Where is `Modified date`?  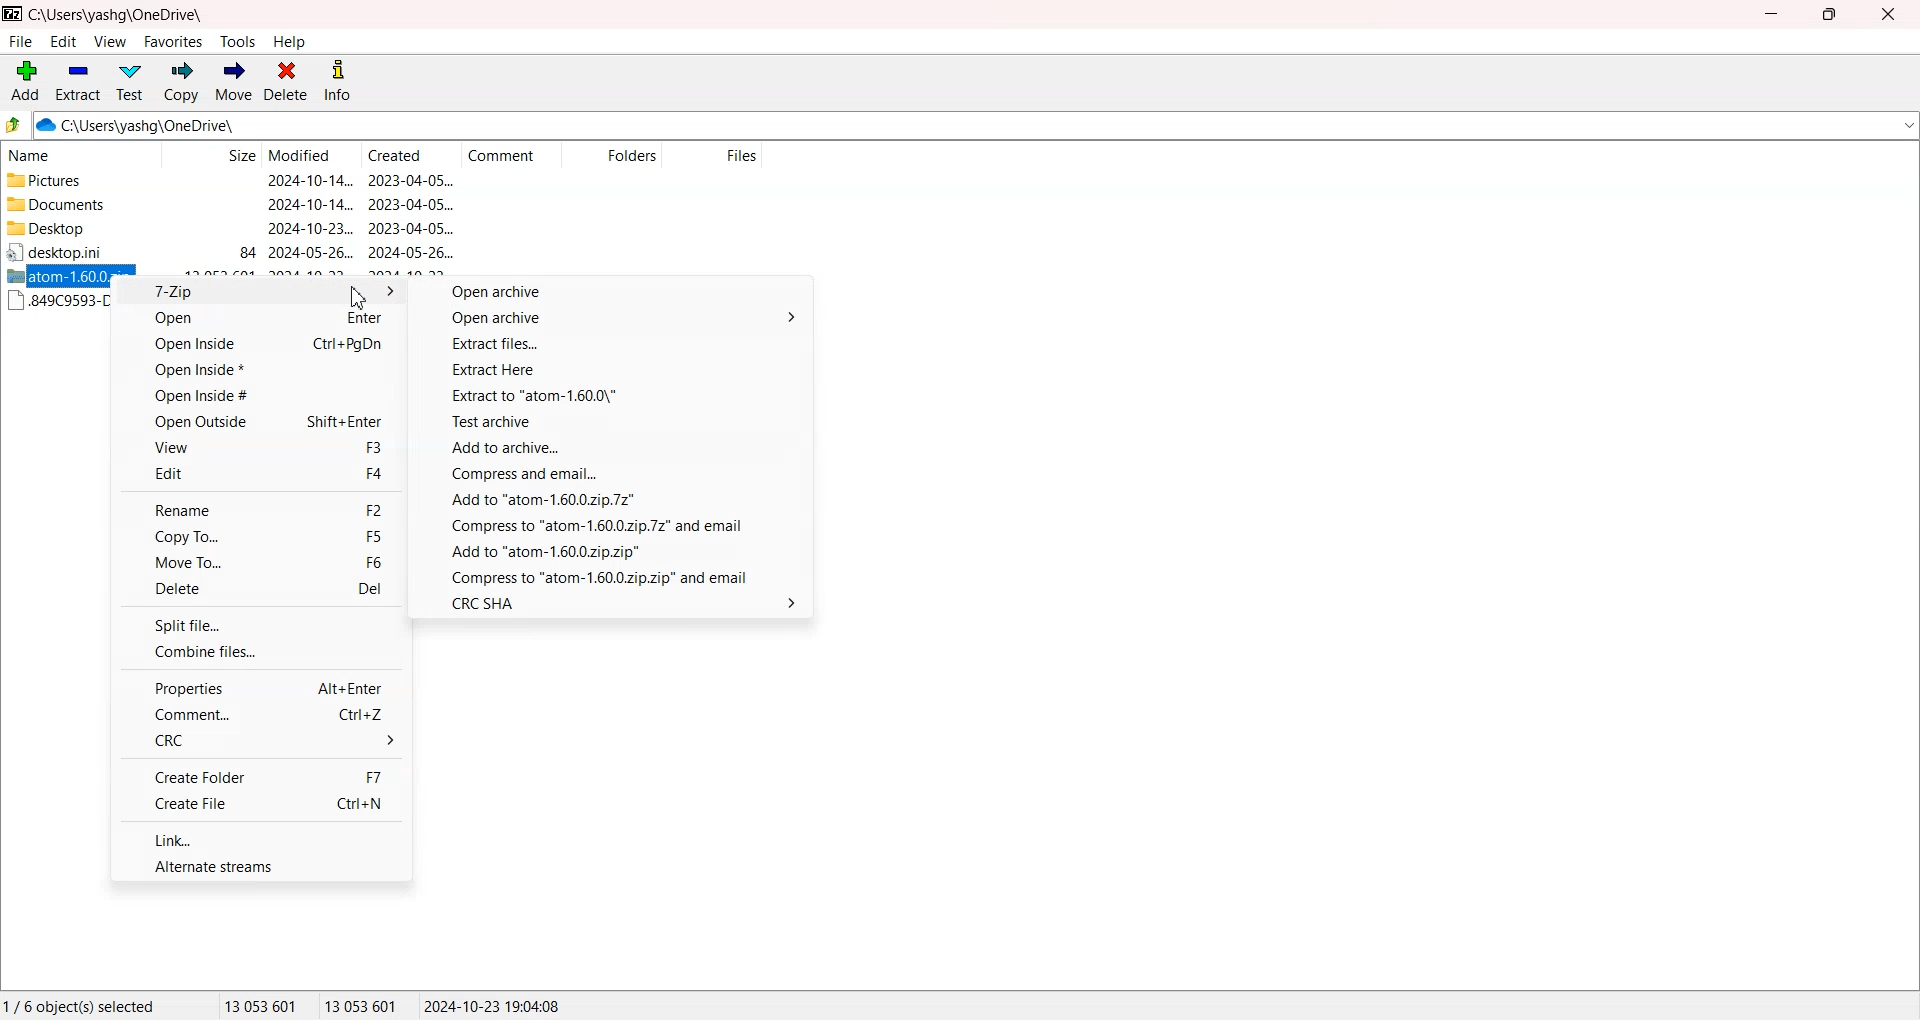
Modified date is located at coordinates (310, 156).